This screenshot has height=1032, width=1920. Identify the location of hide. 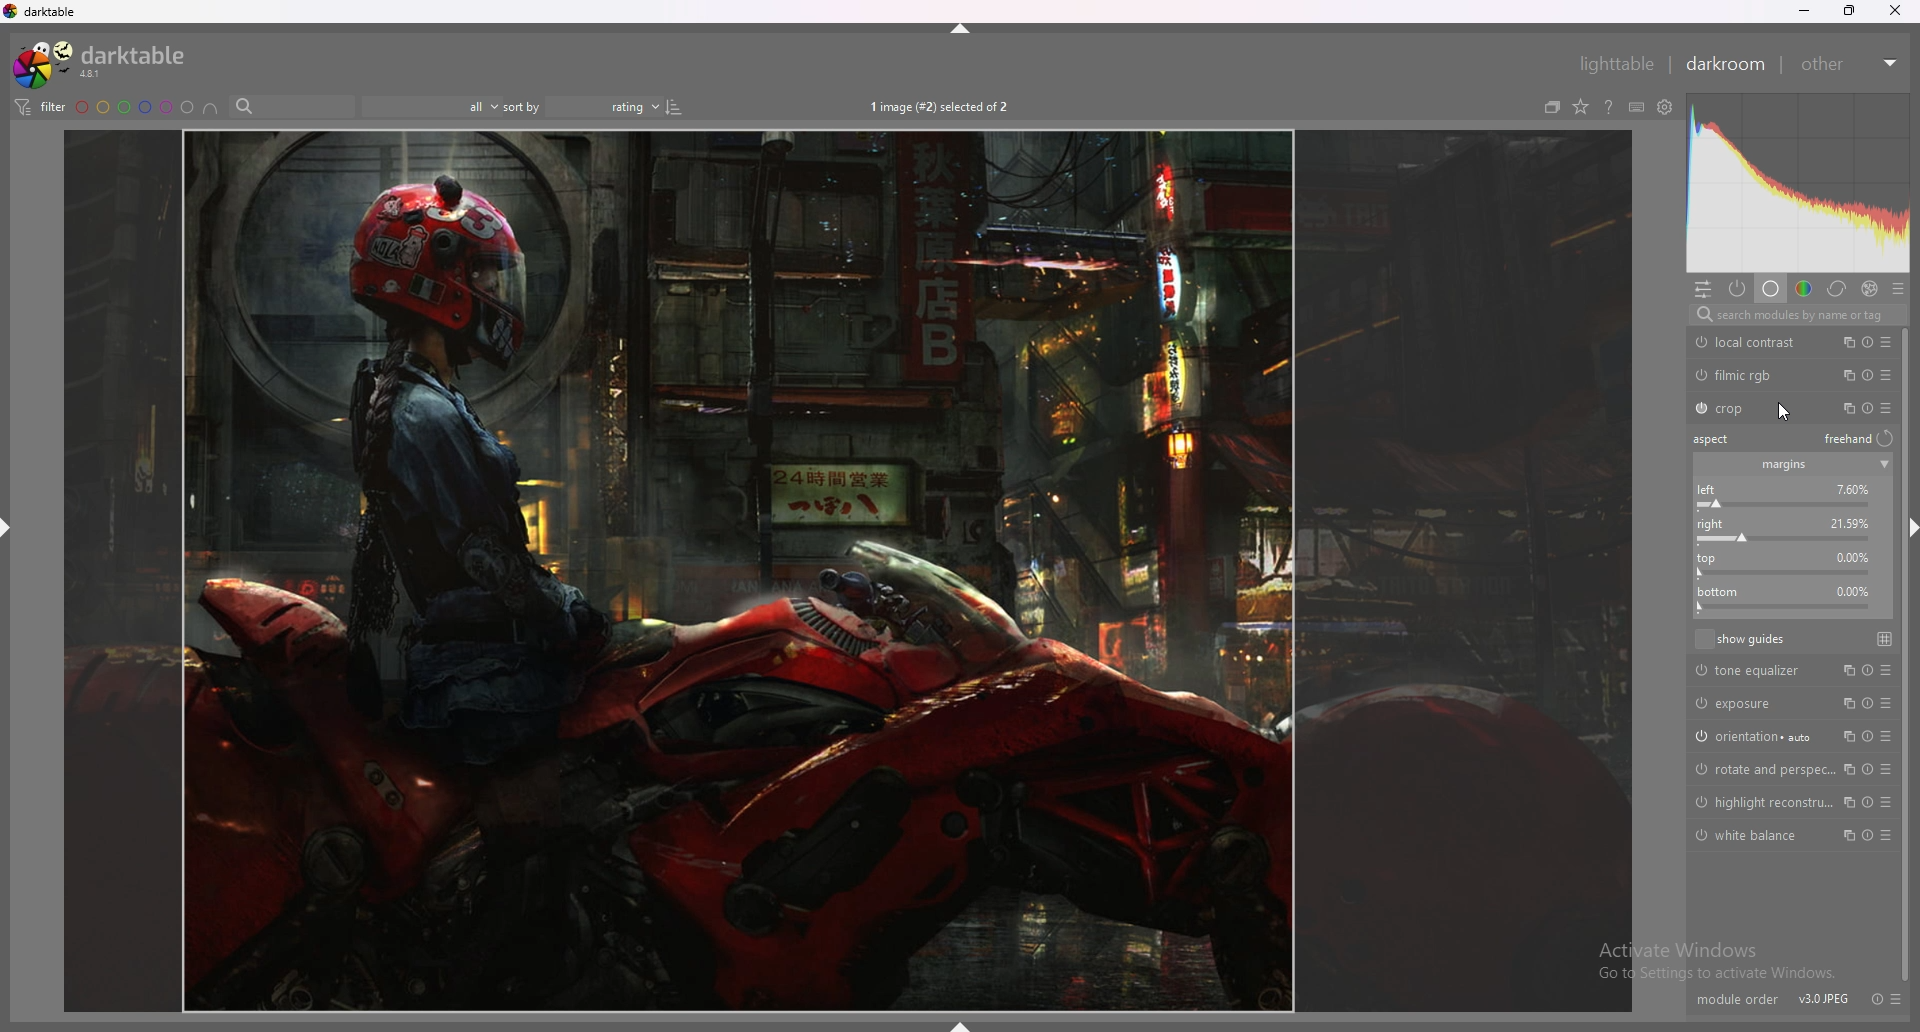
(955, 29).